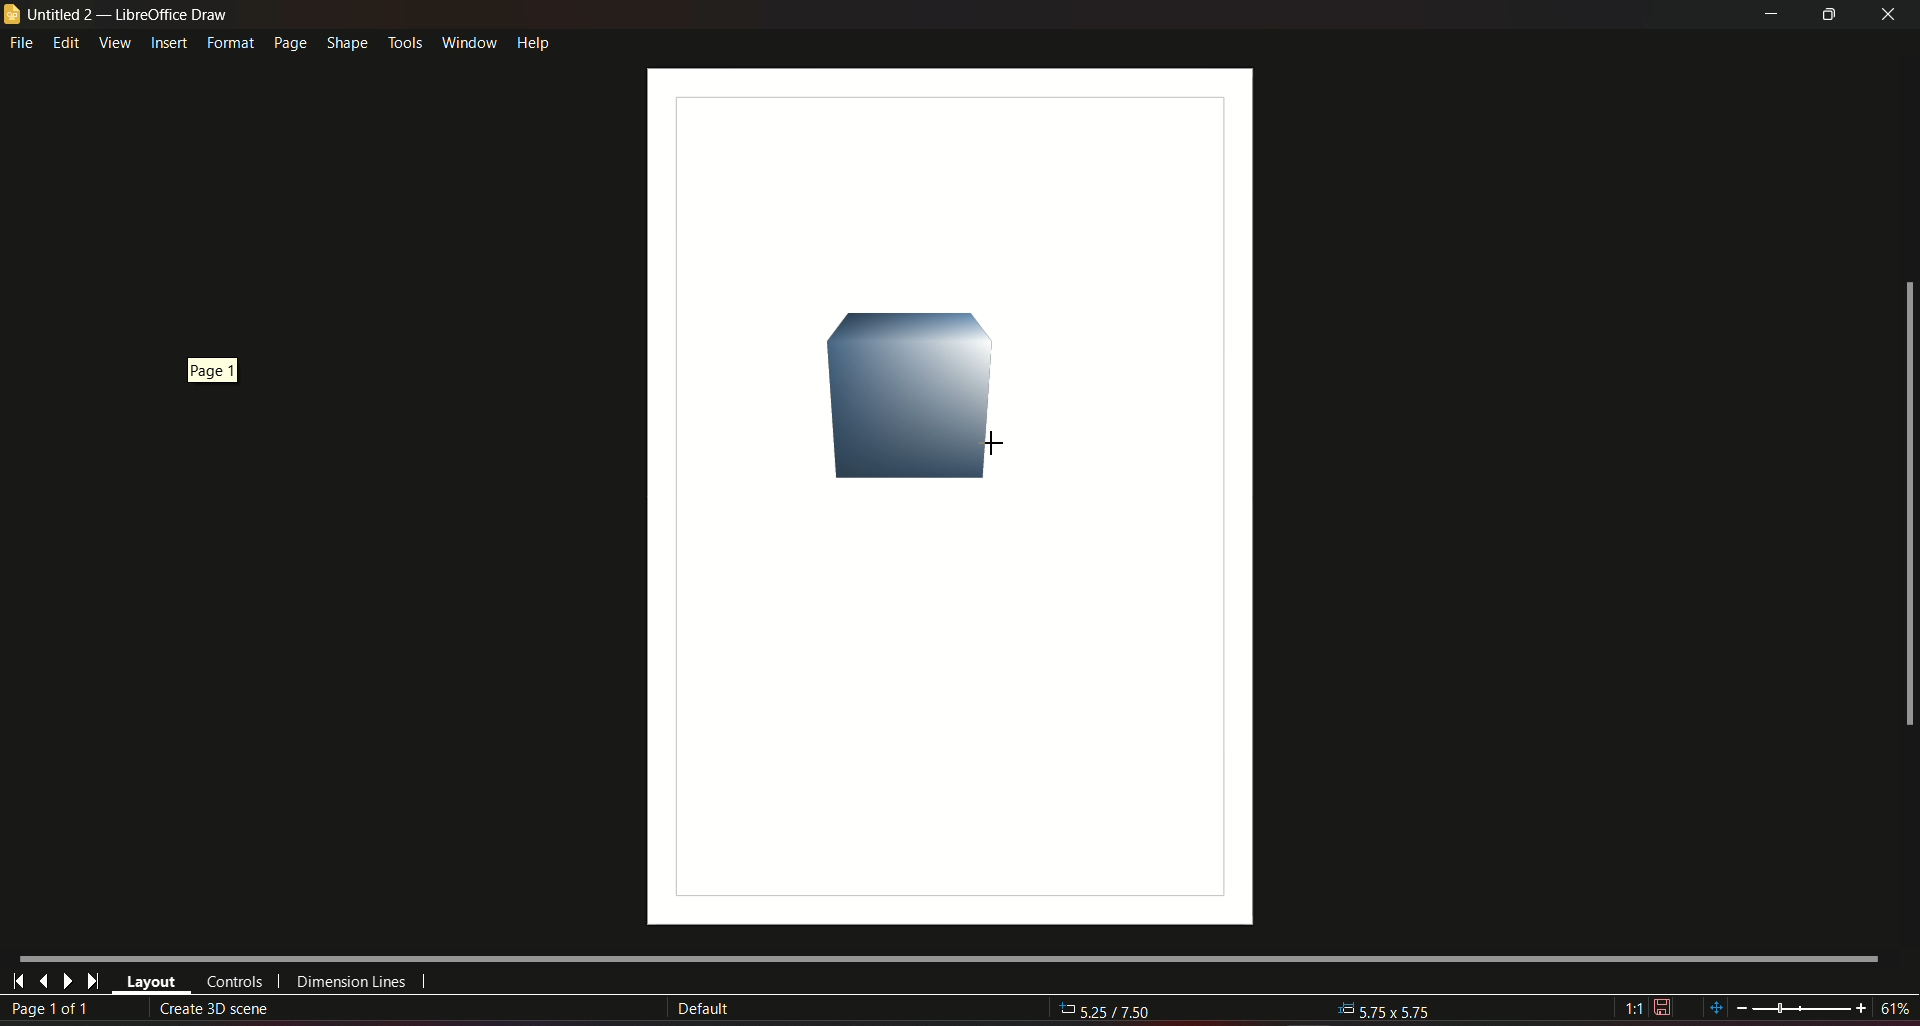 Image resolution: width=1920 pixels, height=1026 pixels. I want to click on logo and title, so click(118, 15).